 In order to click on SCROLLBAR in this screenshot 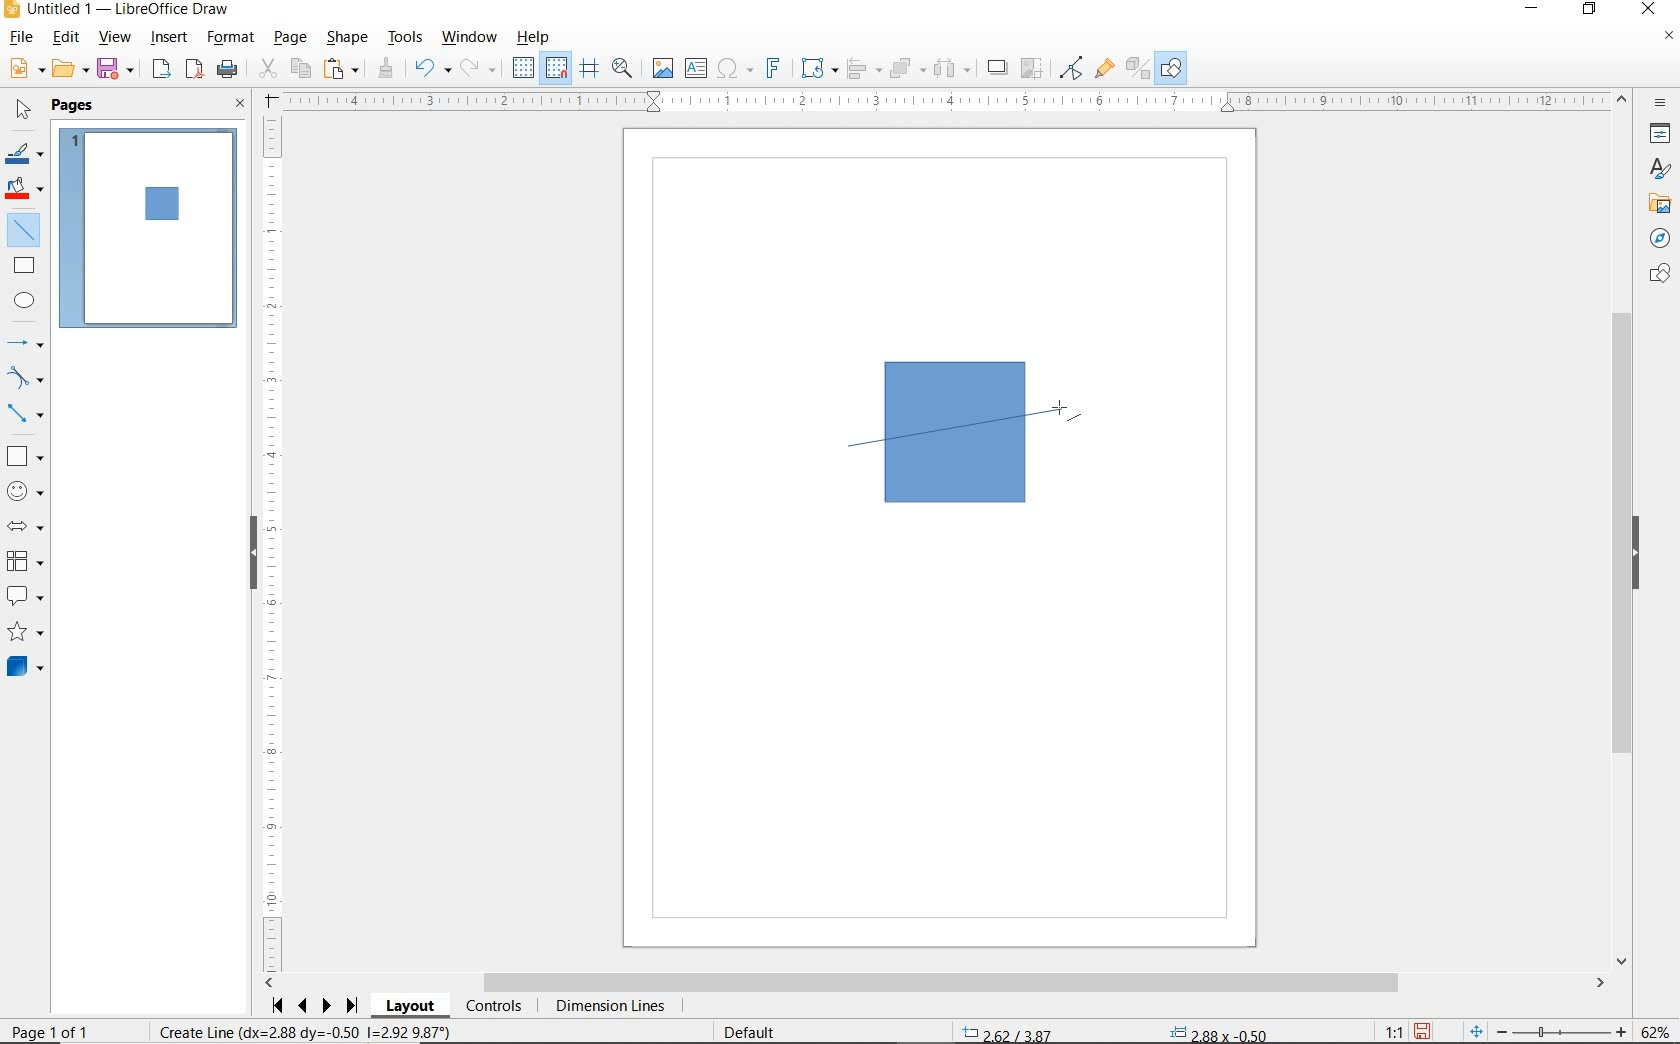, I will do `click(1625, 529)`.